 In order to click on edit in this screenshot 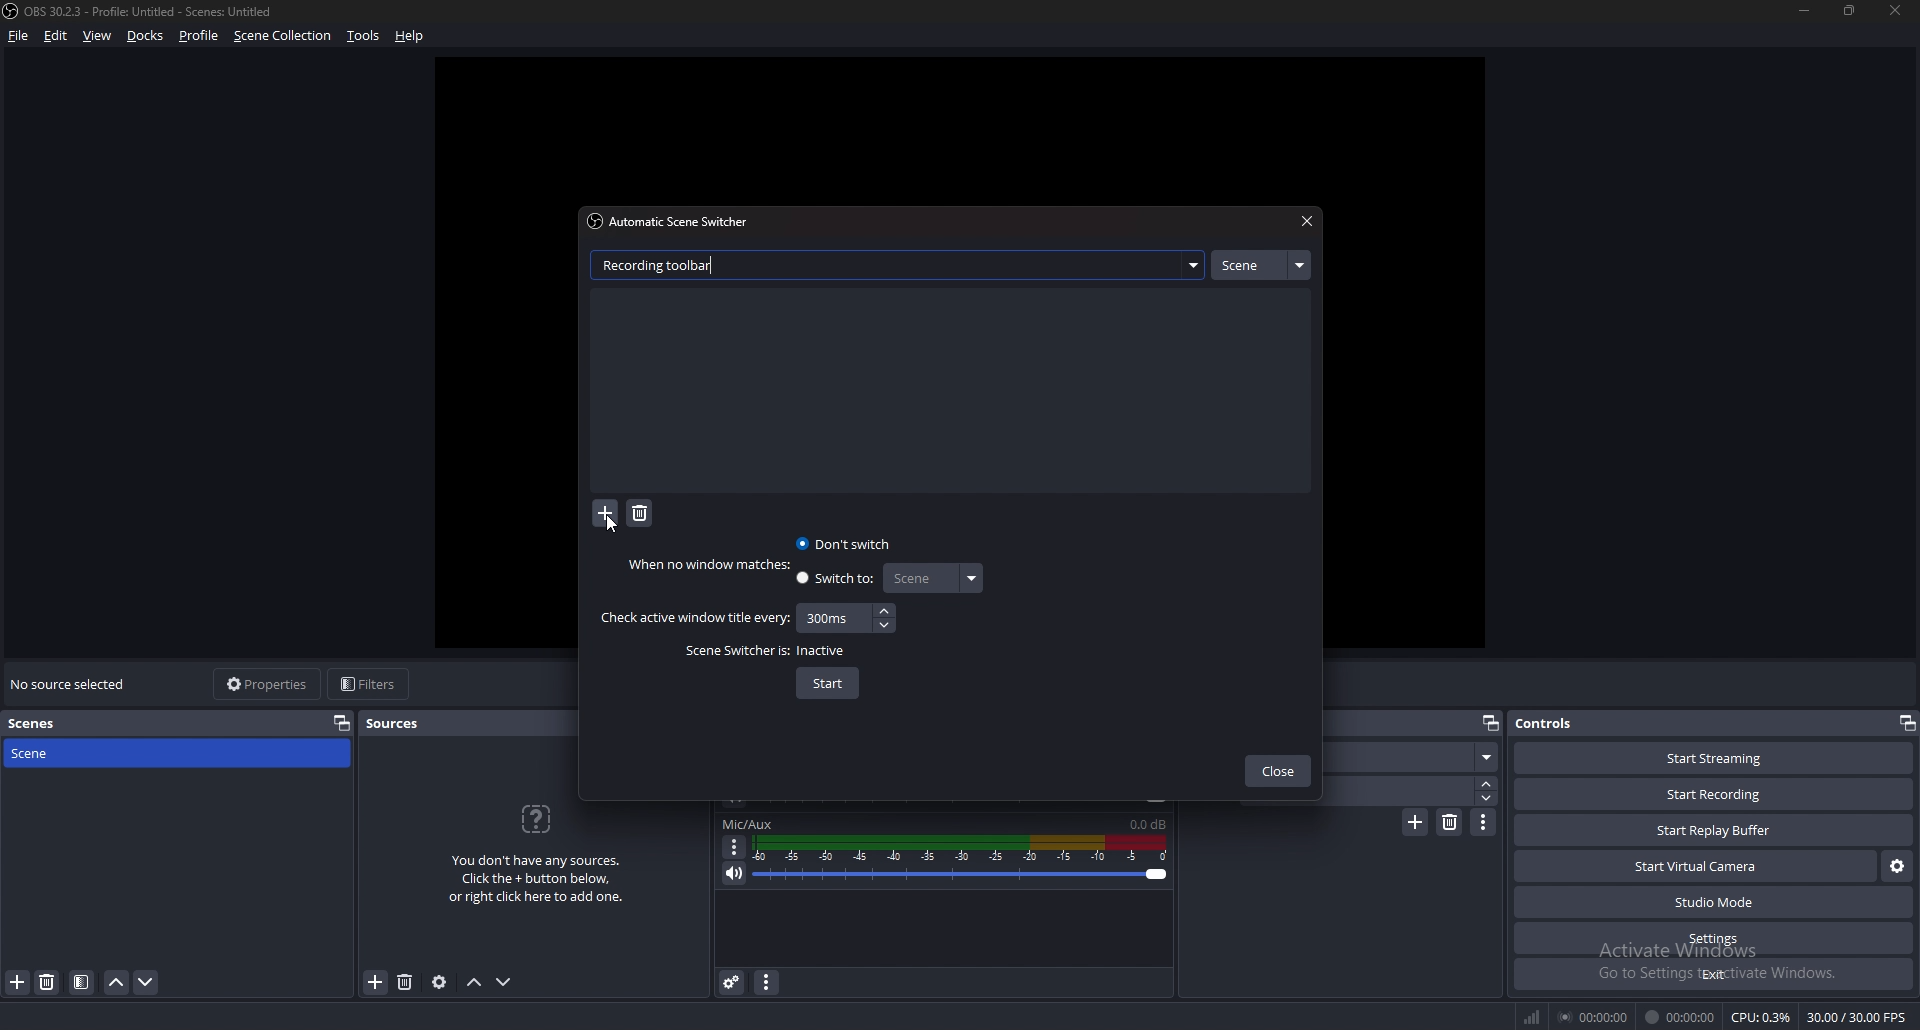, I will do `click(56, 35)`.